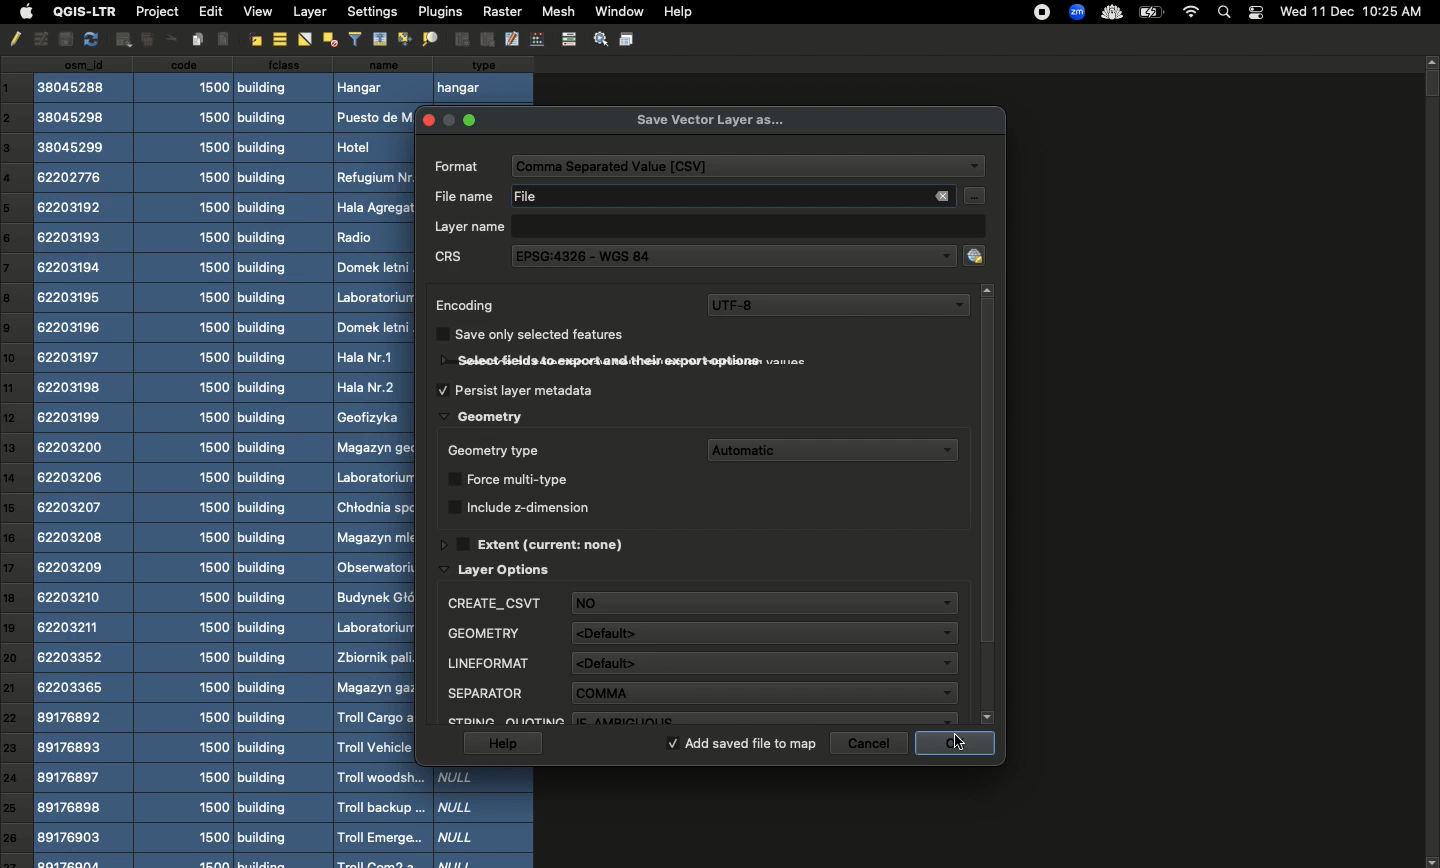 The image size is (1440, 868). What do you see at coordinates (376, 461) in the screenshot?
I see `Name` at bounding box center [376, 461].